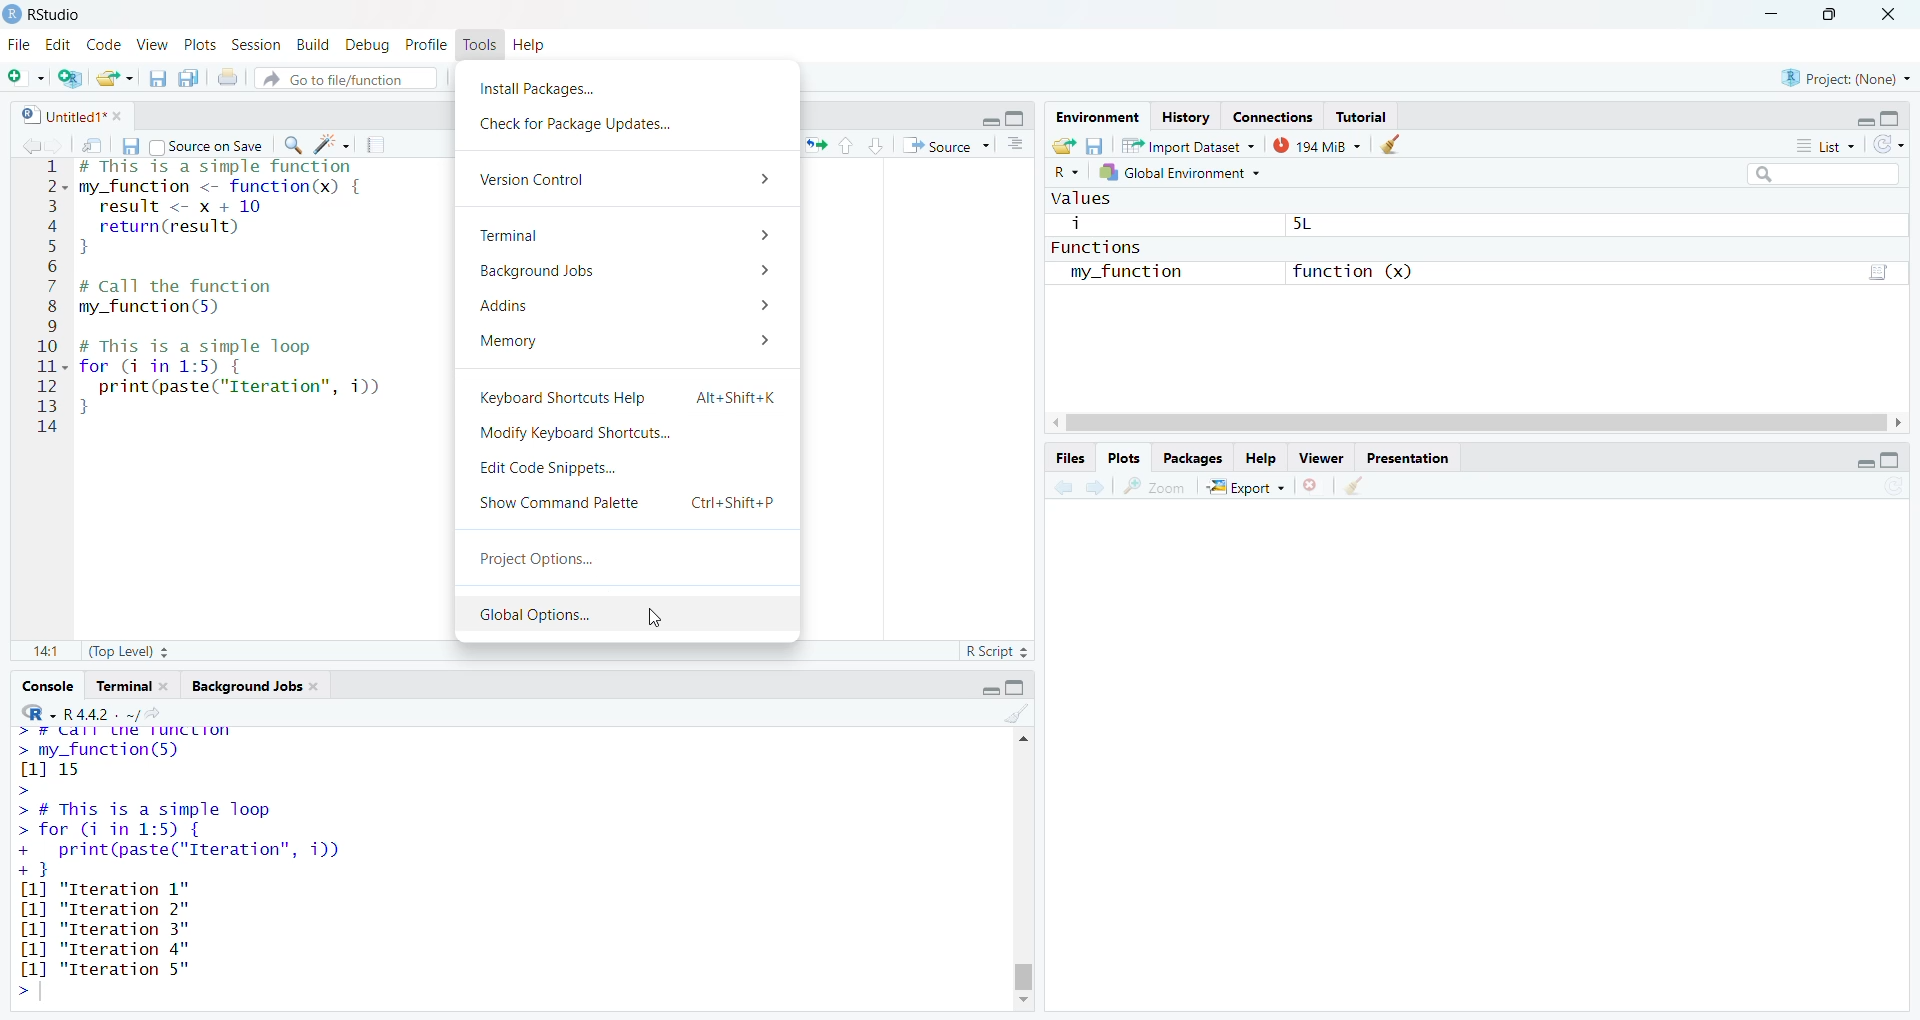 The width and height of the screenshot is (1920, 1020). I want to click on list, so click(1824, 149).